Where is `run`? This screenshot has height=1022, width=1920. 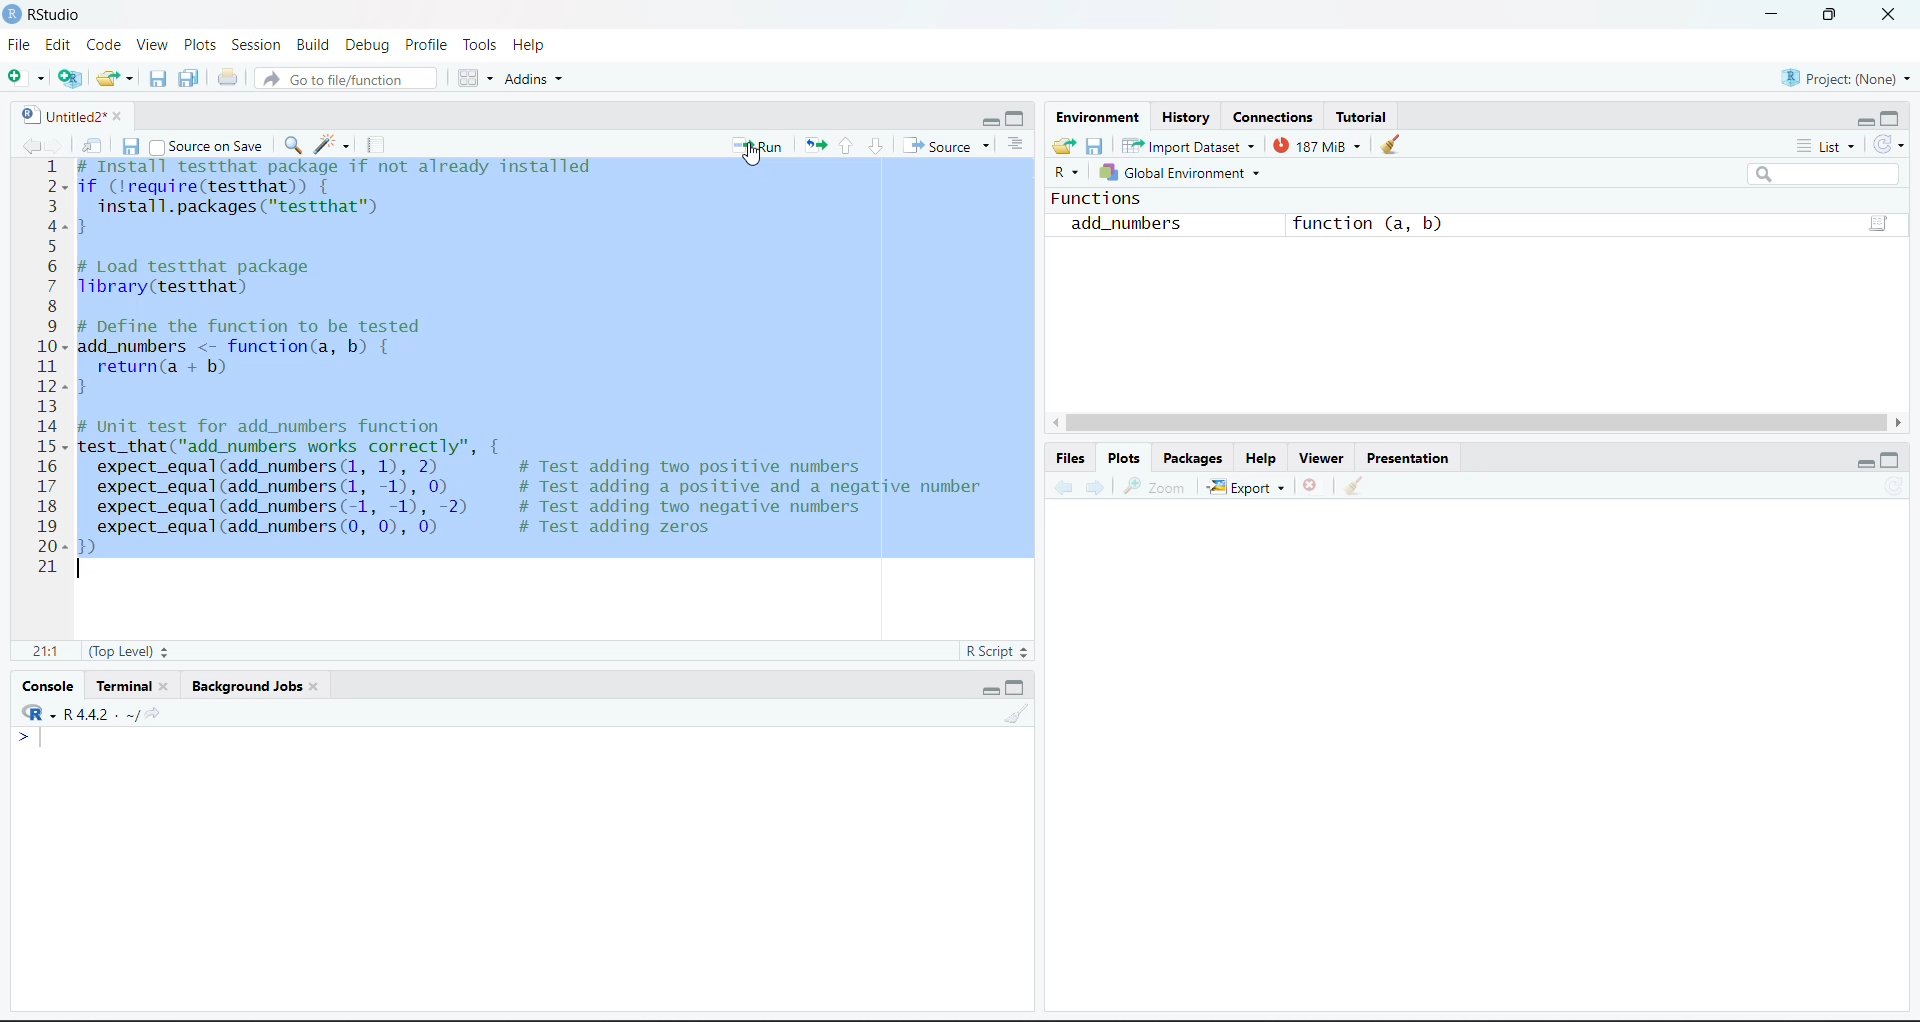 run is located at coordinates (758, 145).